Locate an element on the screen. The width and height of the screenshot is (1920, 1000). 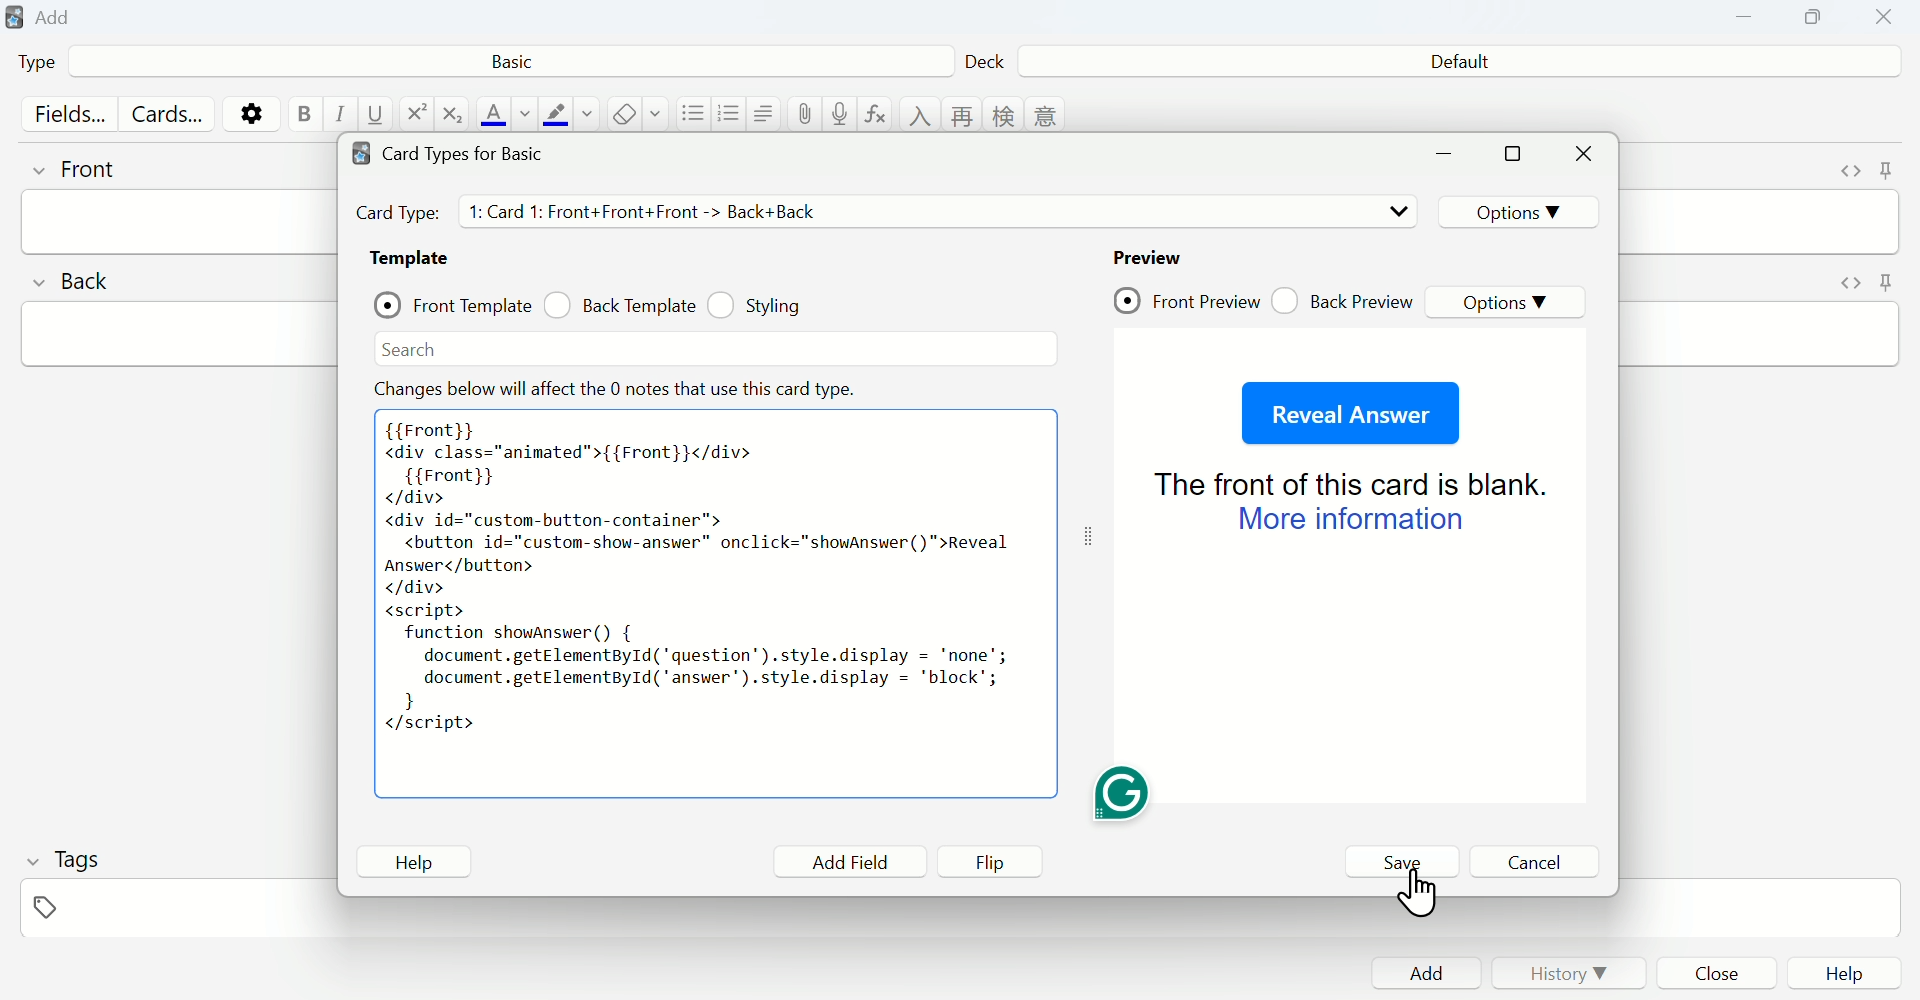
Default is located at coordinates (1464, 62).